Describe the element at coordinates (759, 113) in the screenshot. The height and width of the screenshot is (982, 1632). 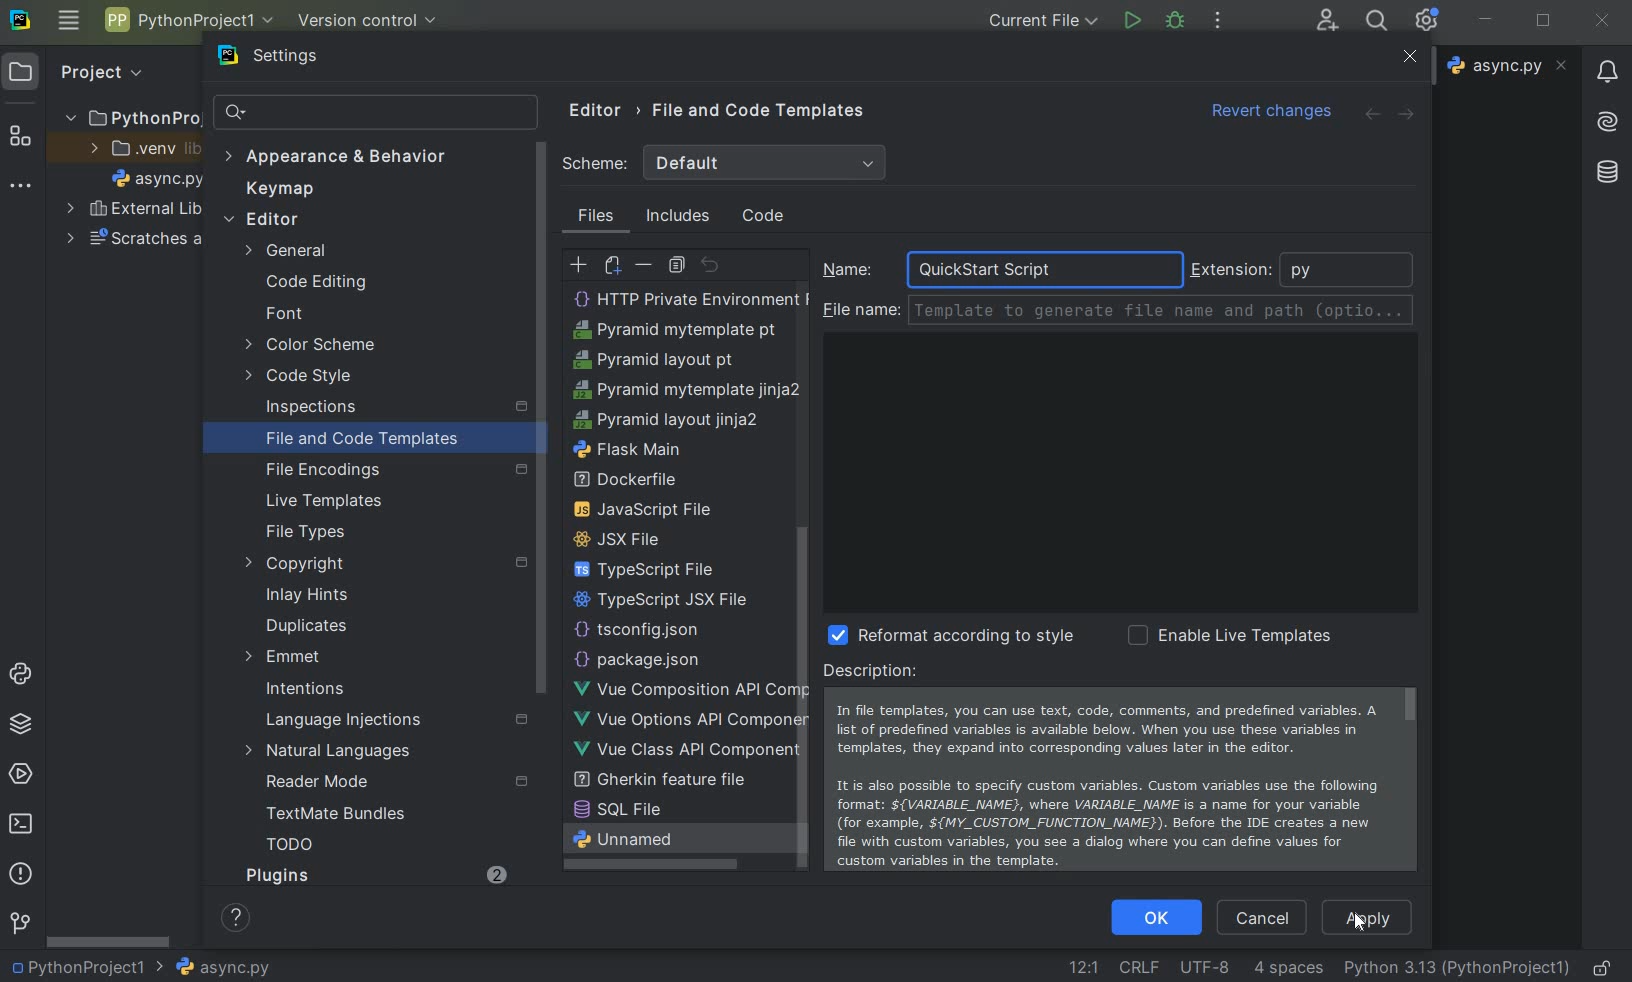
I see `file and code templates` at that location.